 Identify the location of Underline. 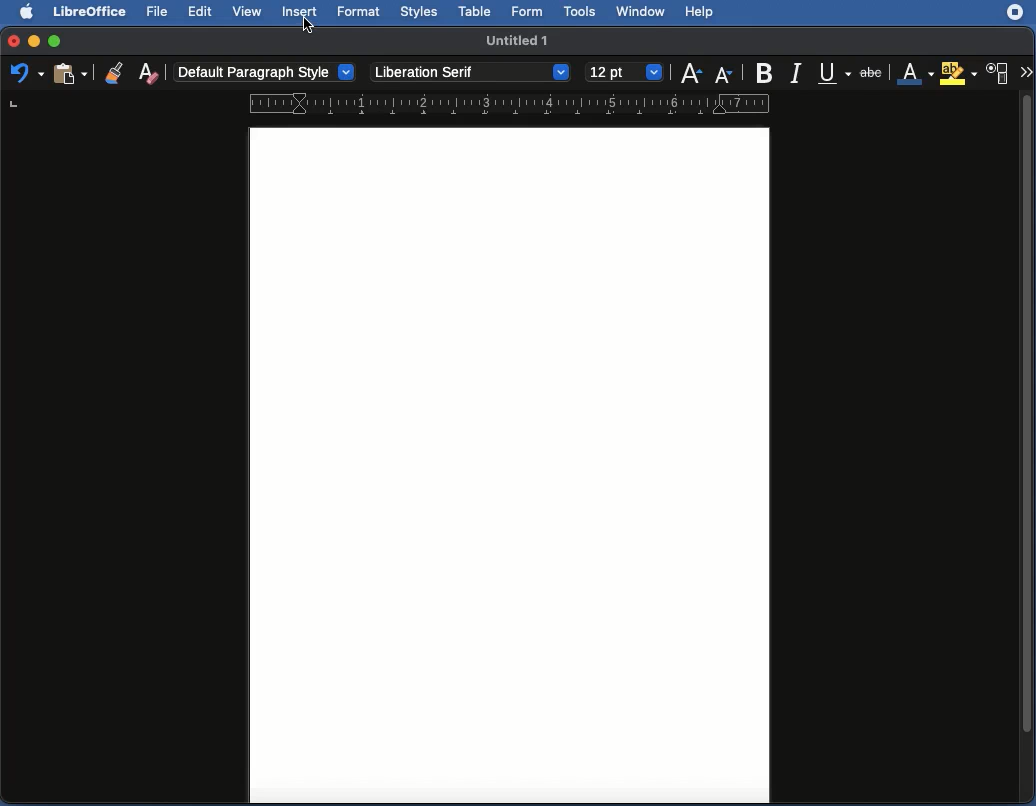
(836, 73).